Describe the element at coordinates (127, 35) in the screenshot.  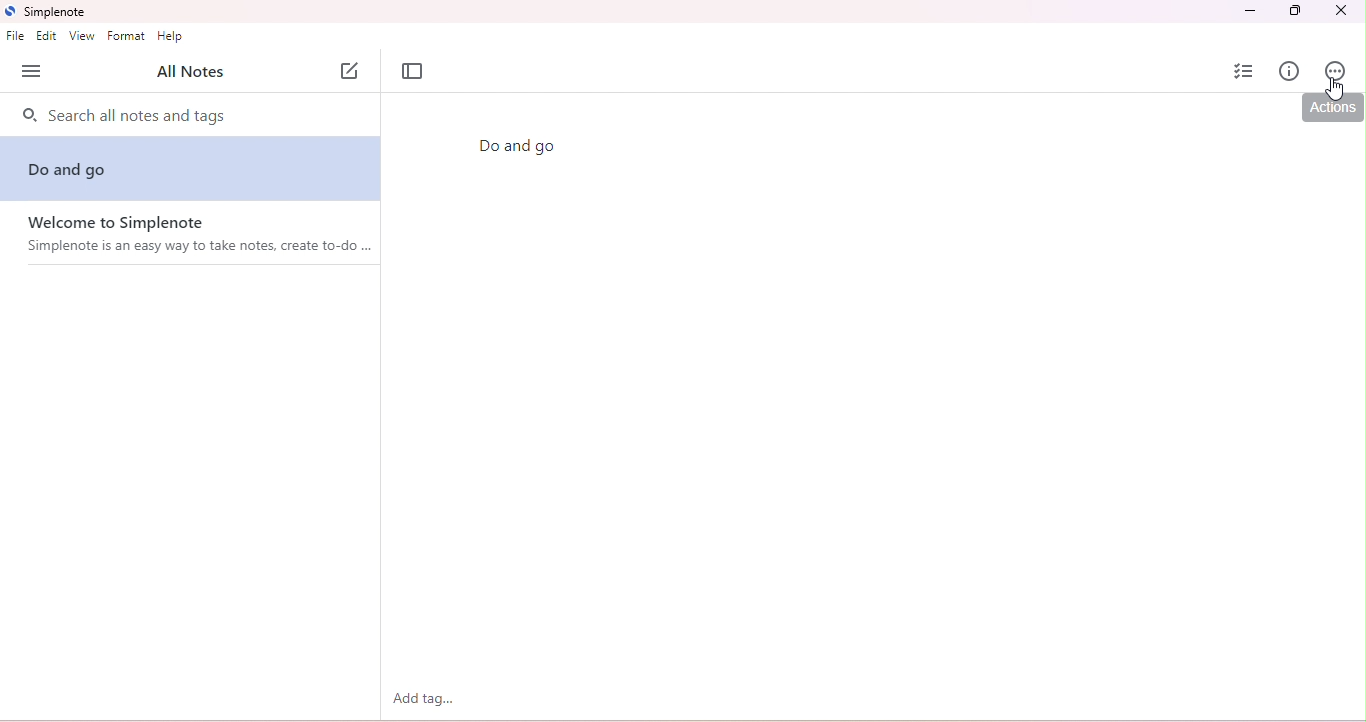
I see `format` at that location.